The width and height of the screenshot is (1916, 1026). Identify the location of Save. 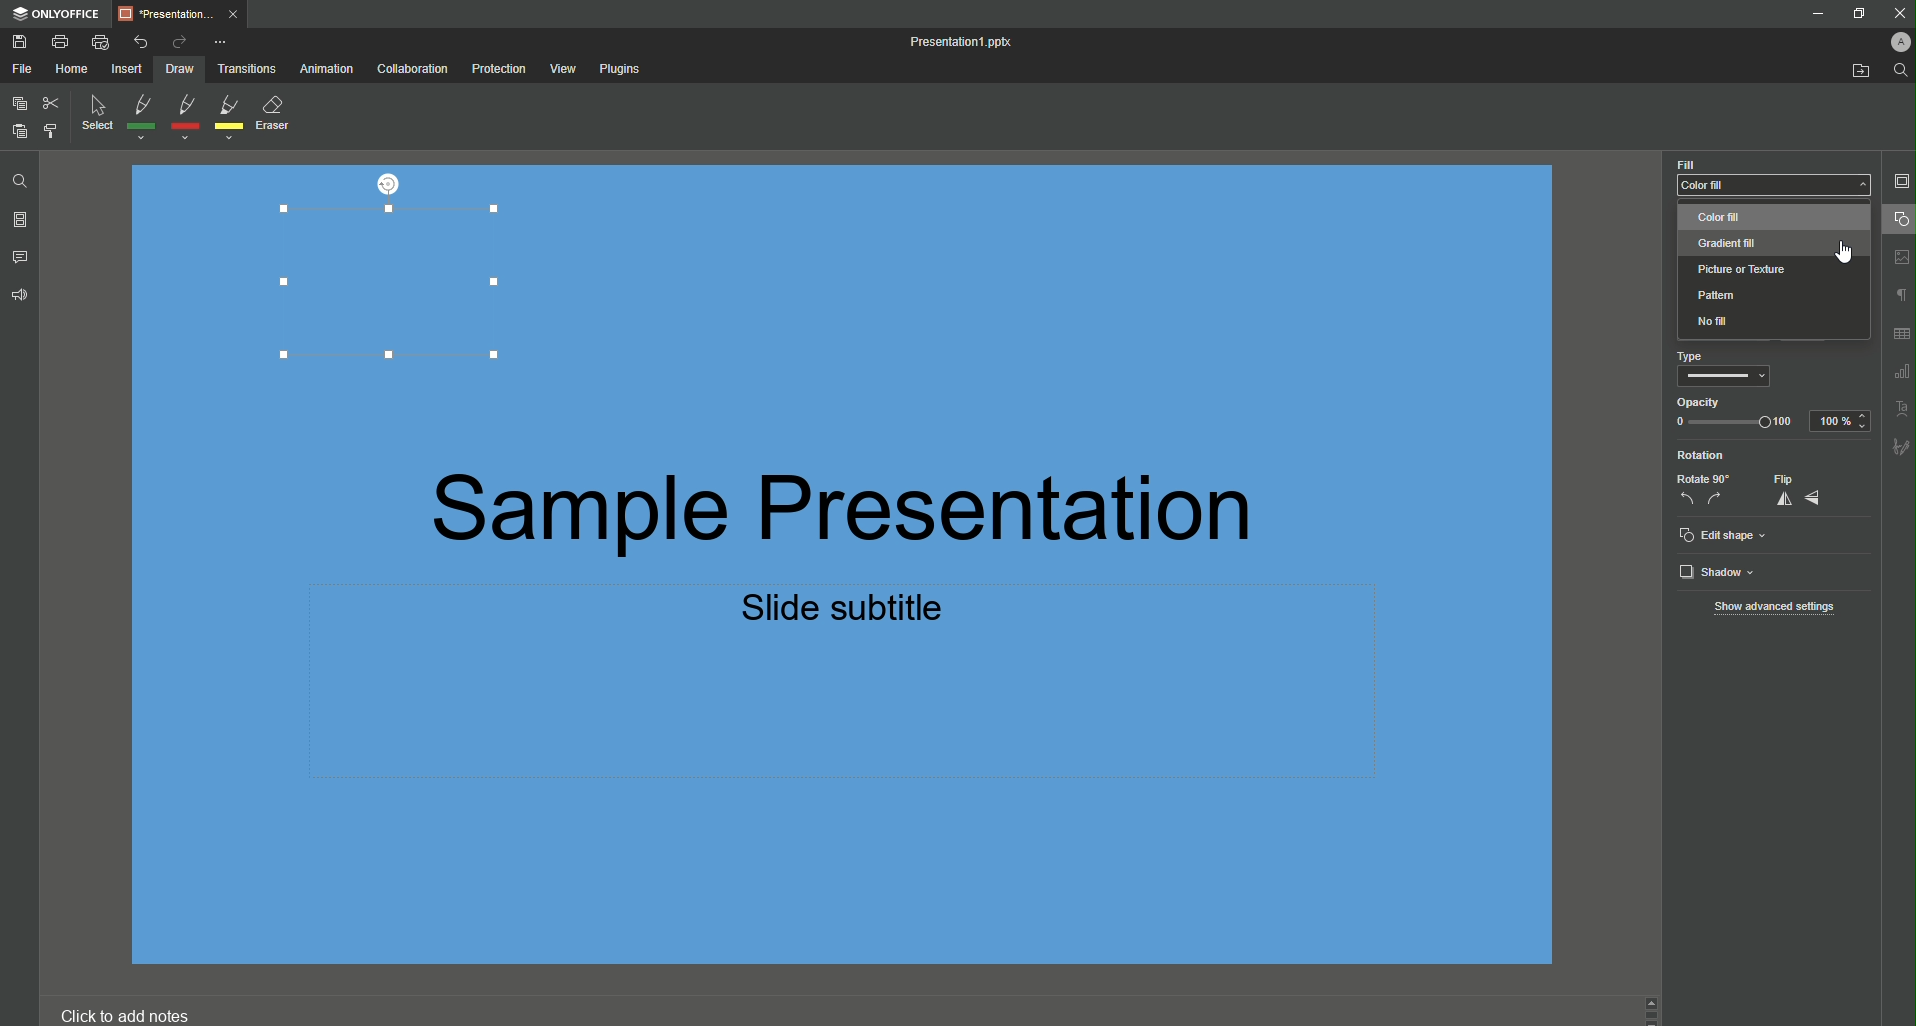
(22, 43).